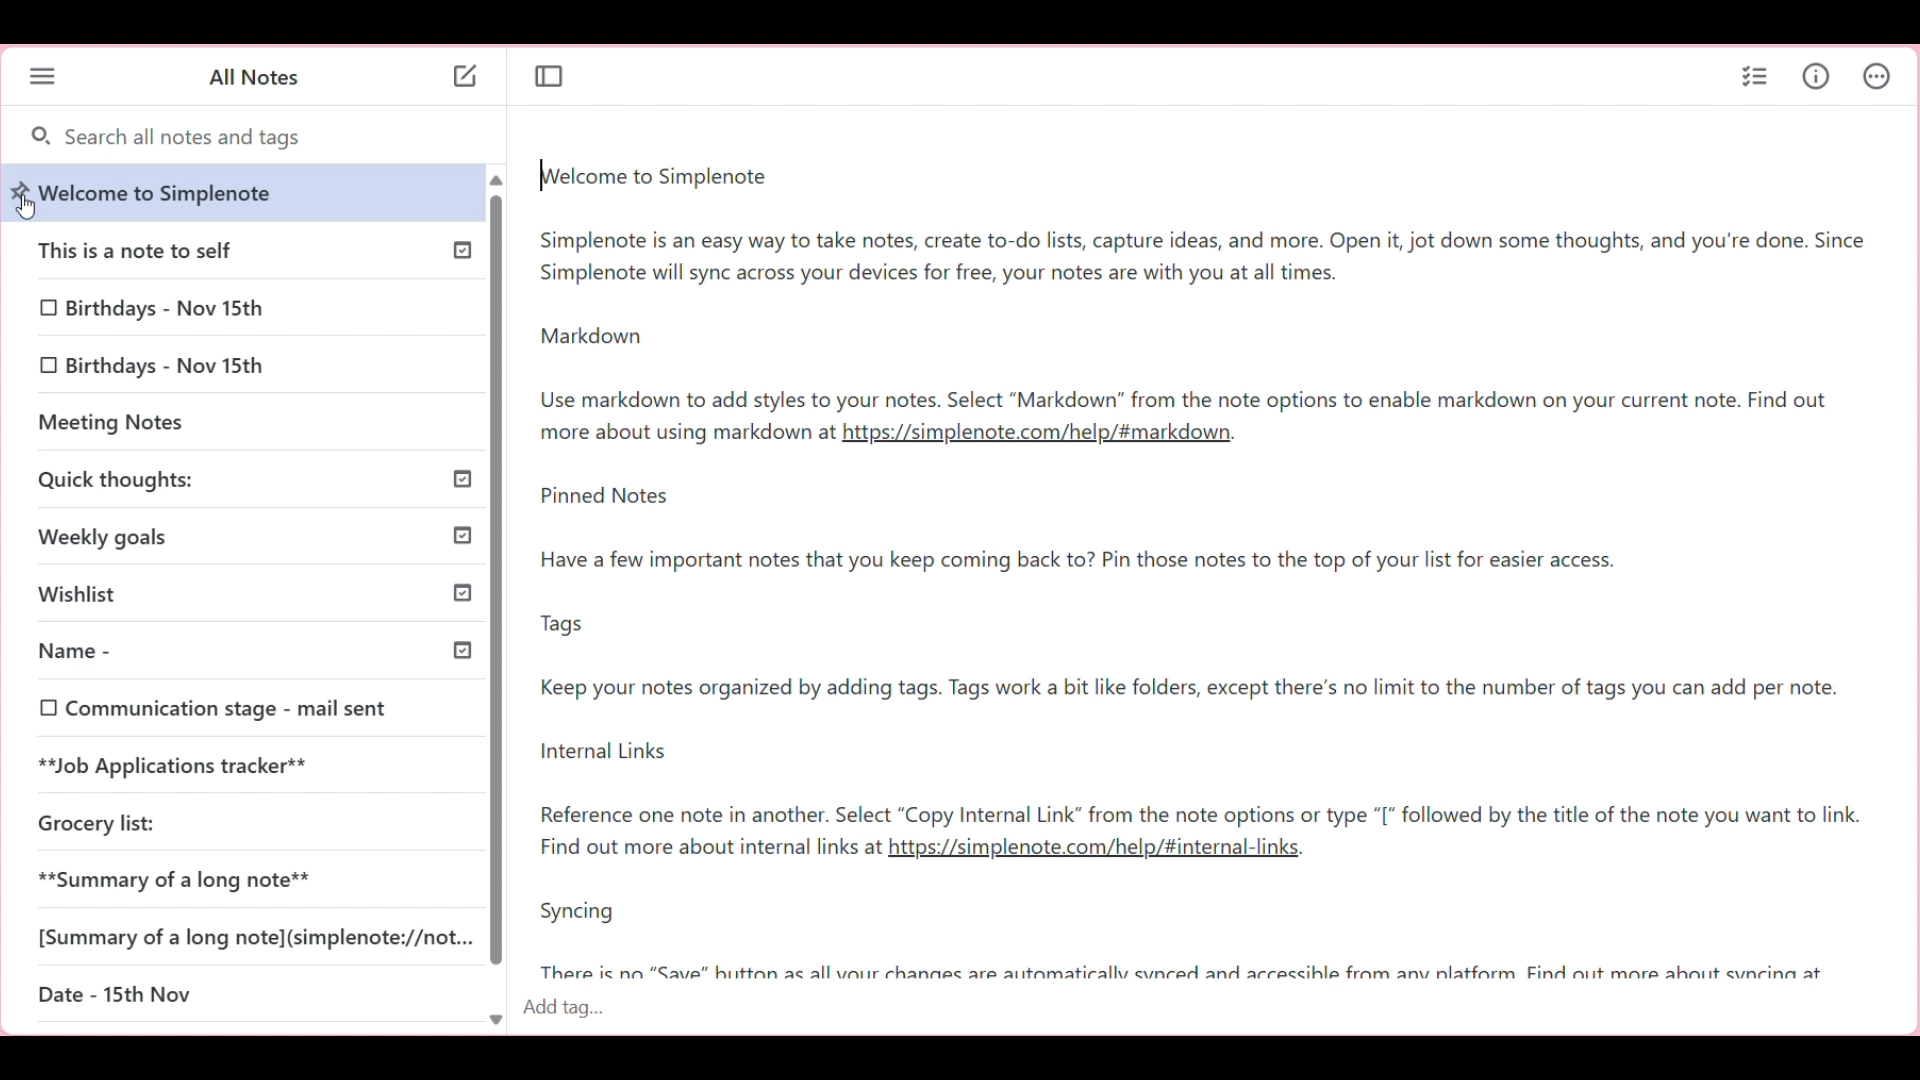  Describe the element at coordinates (682, 433) in the screenshot. I see `Note ` at that location.